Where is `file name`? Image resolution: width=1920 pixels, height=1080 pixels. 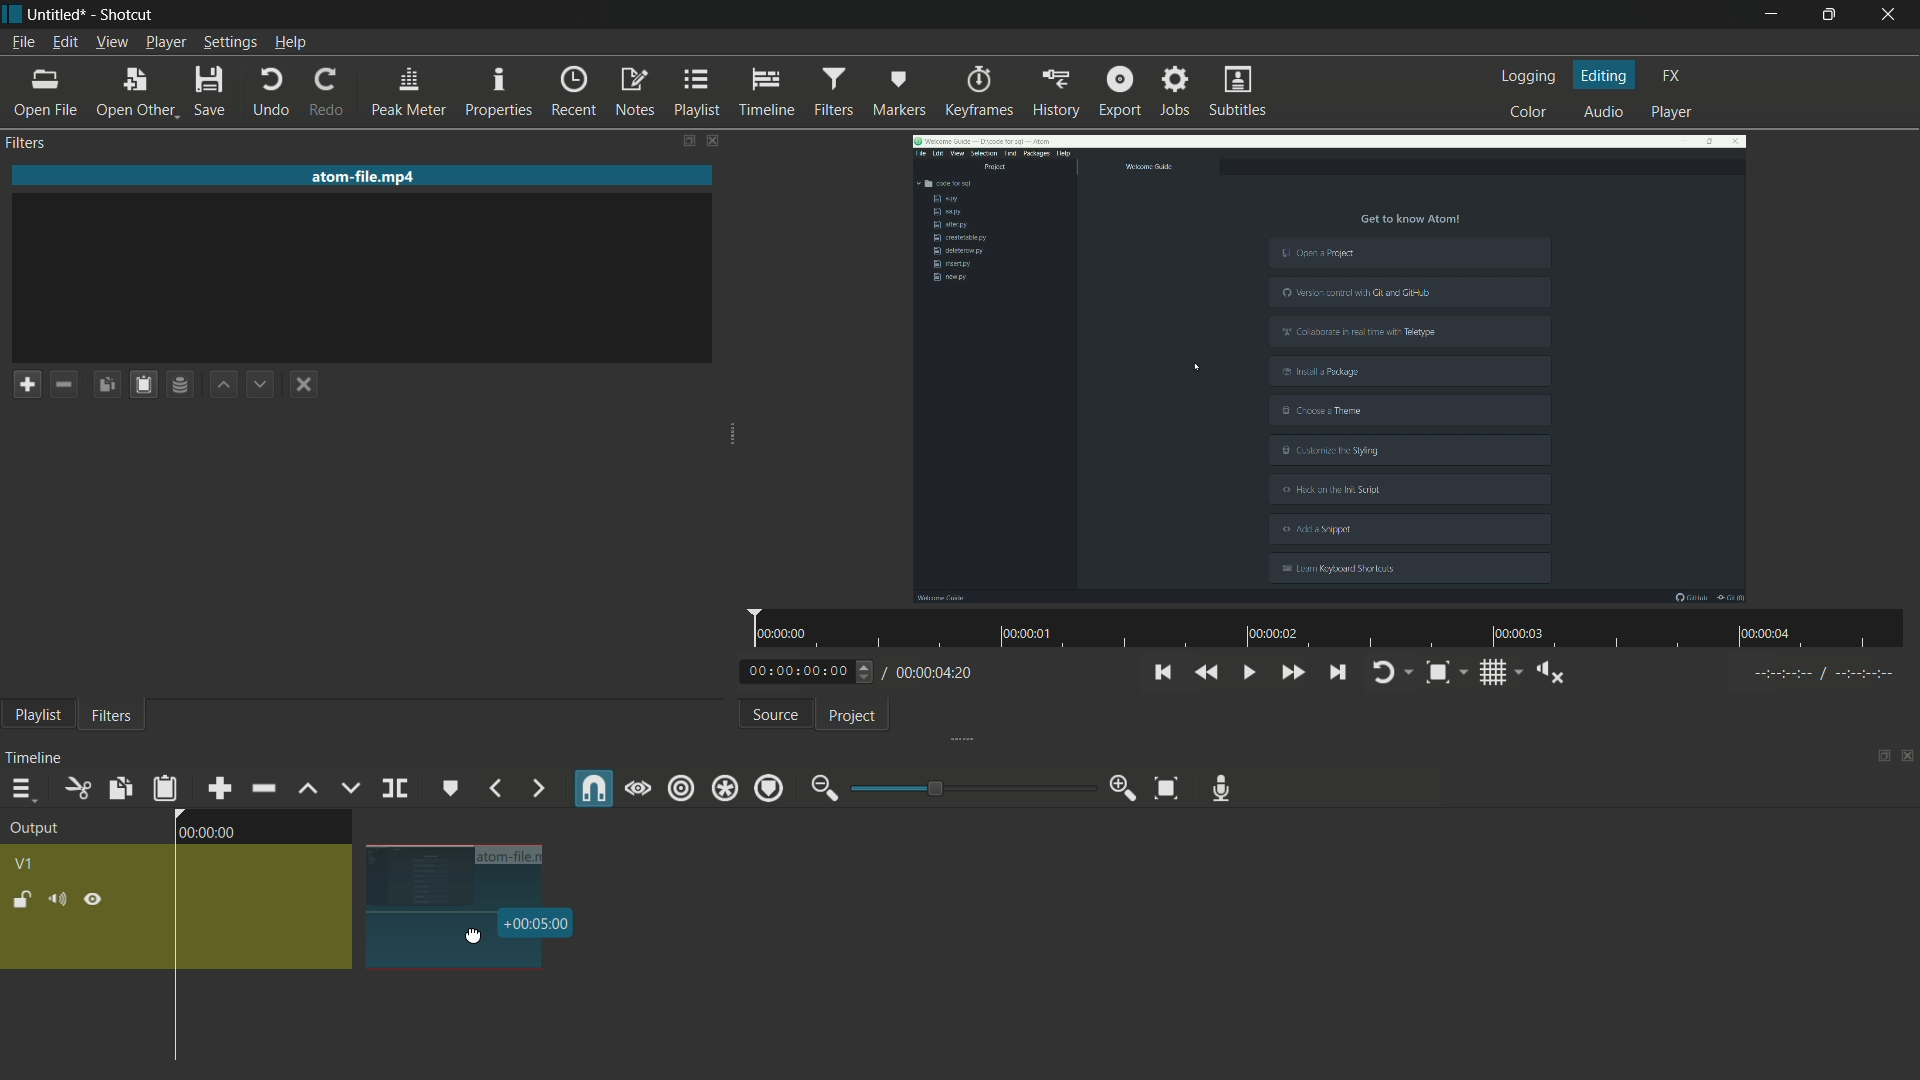 file name is located at coordinates (367, 177).